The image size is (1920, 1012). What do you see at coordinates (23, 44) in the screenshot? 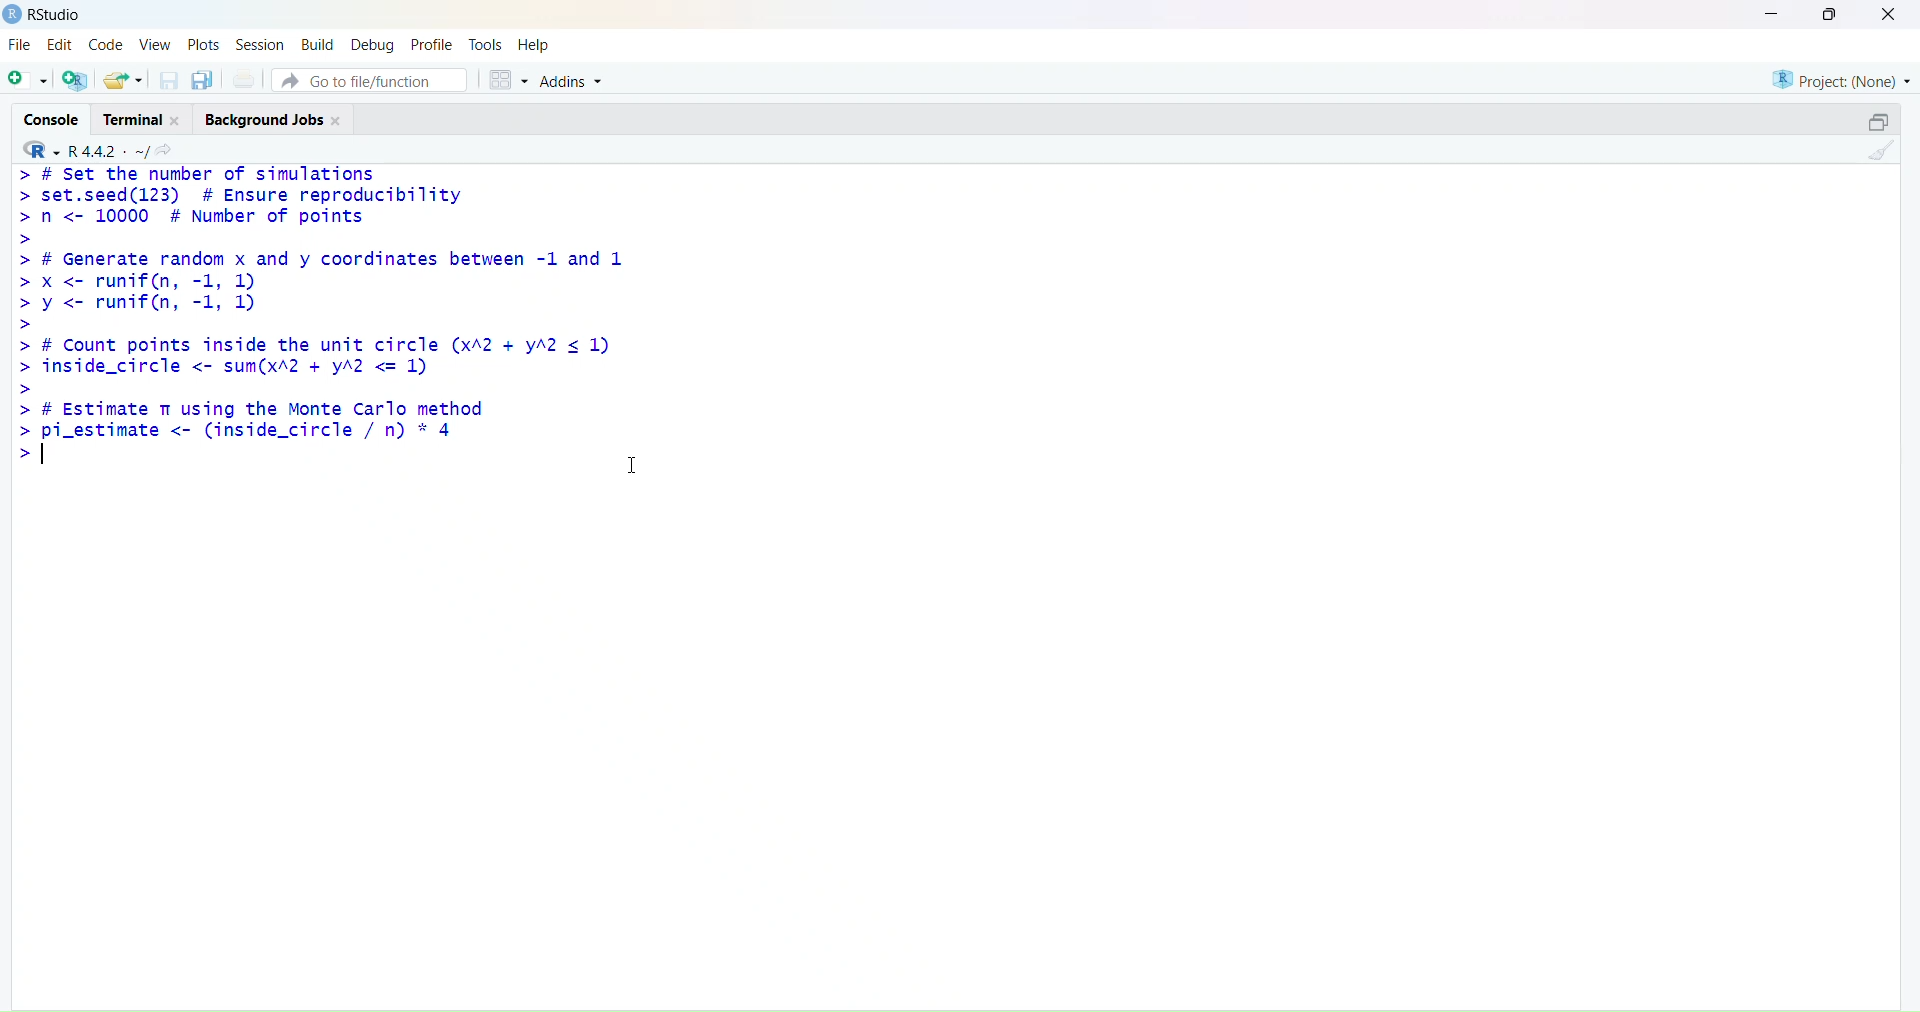
I see `File` at bounding box center [23, 44].